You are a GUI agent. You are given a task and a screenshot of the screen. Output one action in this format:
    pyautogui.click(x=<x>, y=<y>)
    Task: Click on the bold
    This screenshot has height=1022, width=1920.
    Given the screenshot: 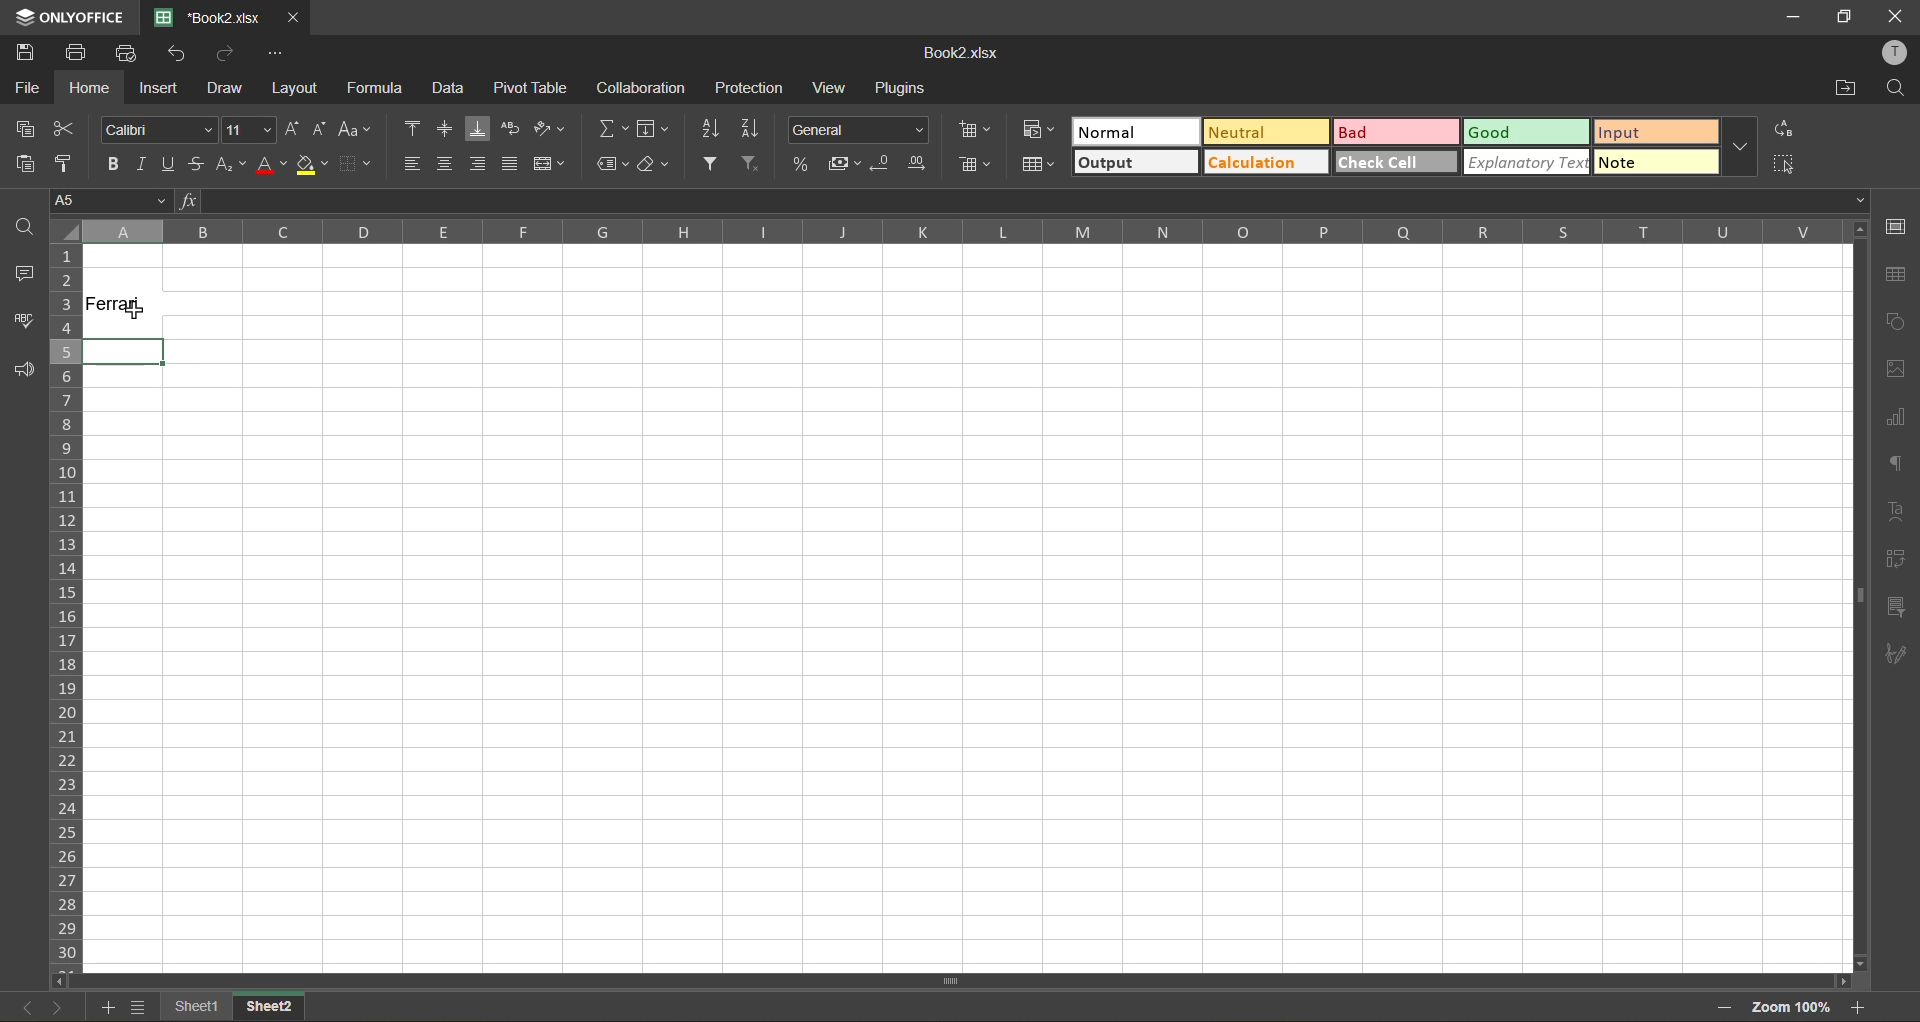 What is the action you would take?
    pyautogui.click(x=111, y=164)
    